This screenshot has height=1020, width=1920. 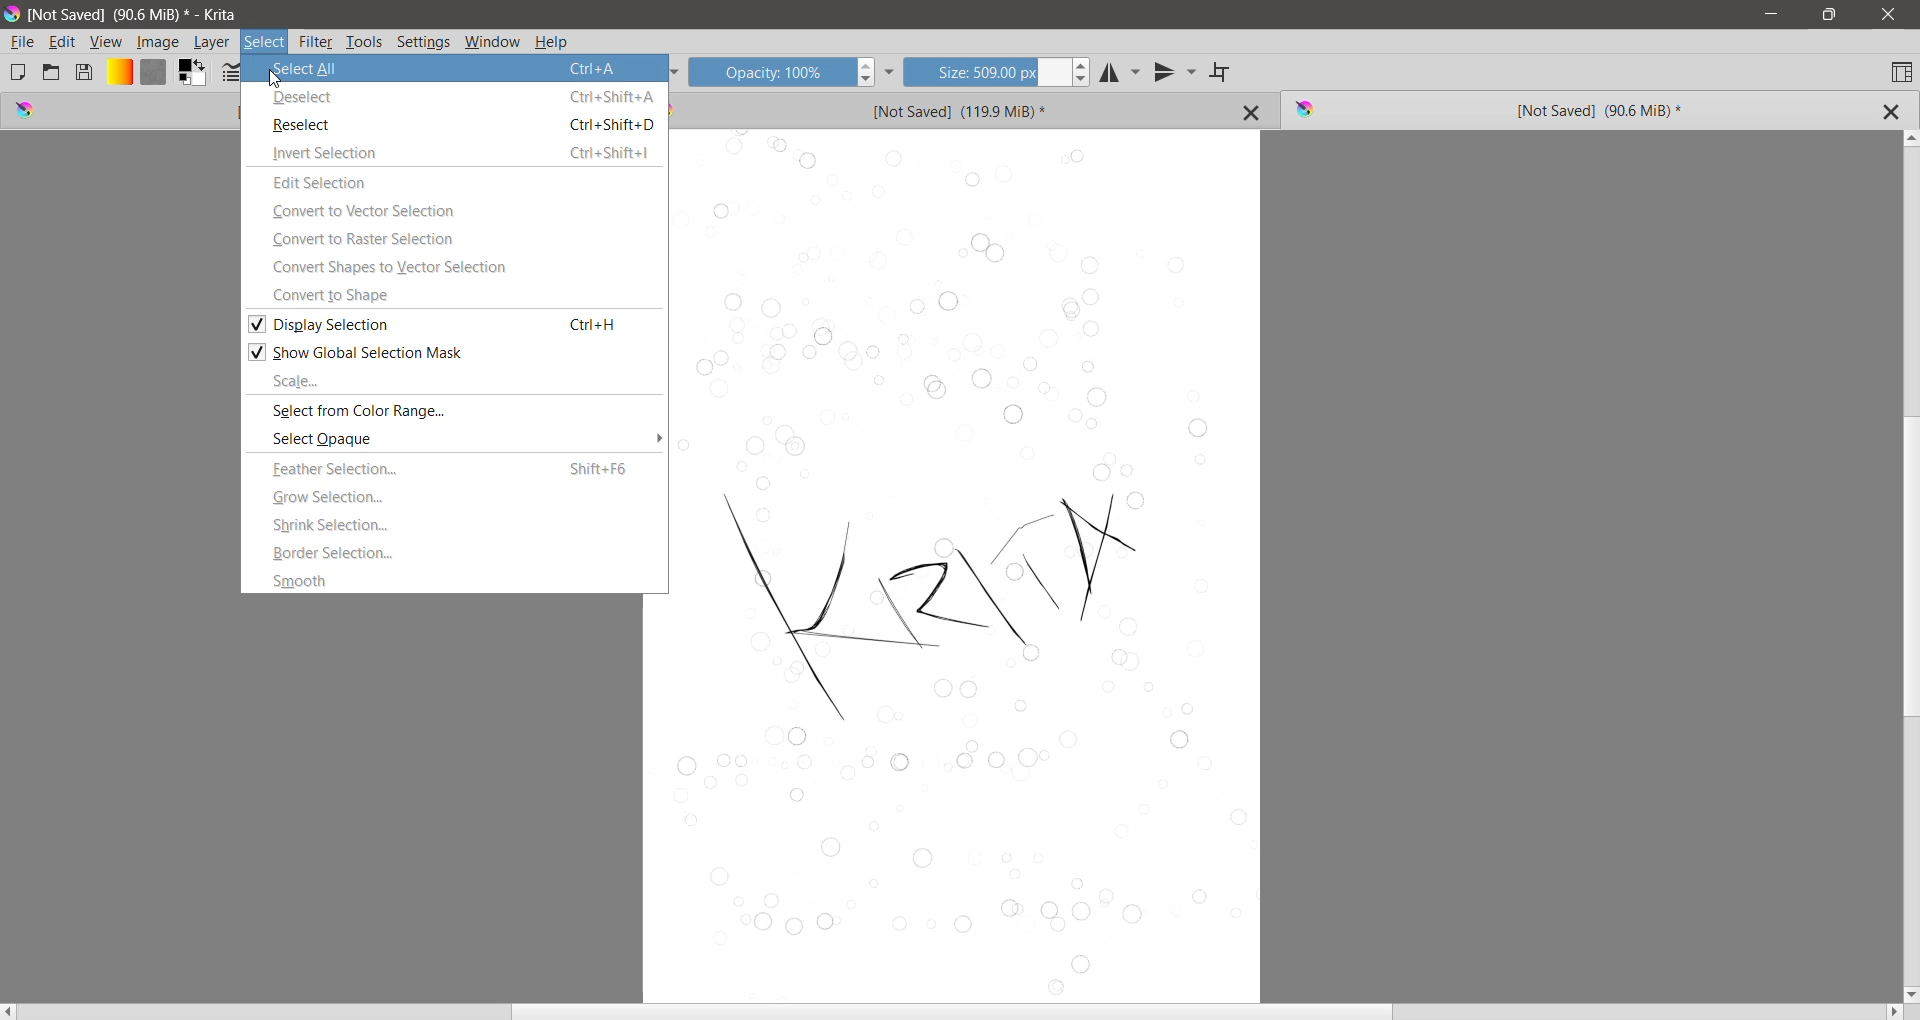 I want to click on Convert to Vector Selection, so click(x=457, y=211).